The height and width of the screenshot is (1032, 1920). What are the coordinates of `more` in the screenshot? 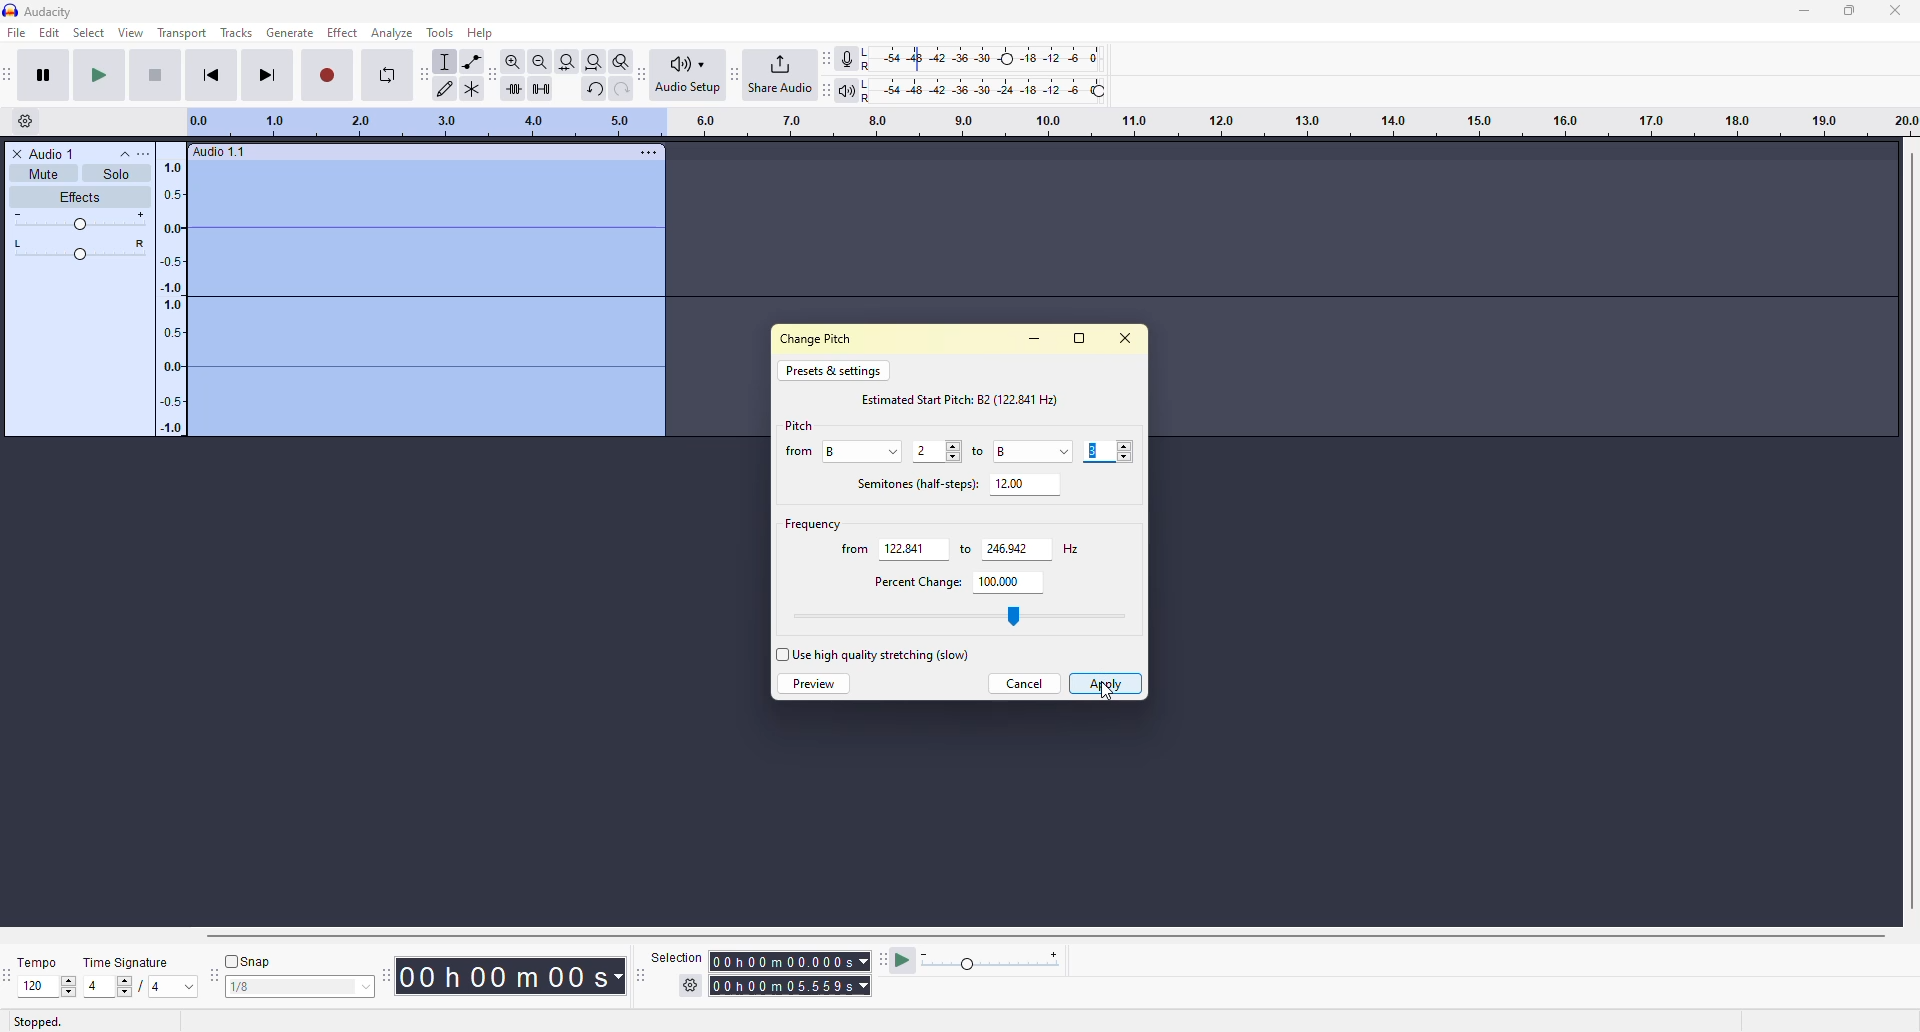 It's located at (648, 151).